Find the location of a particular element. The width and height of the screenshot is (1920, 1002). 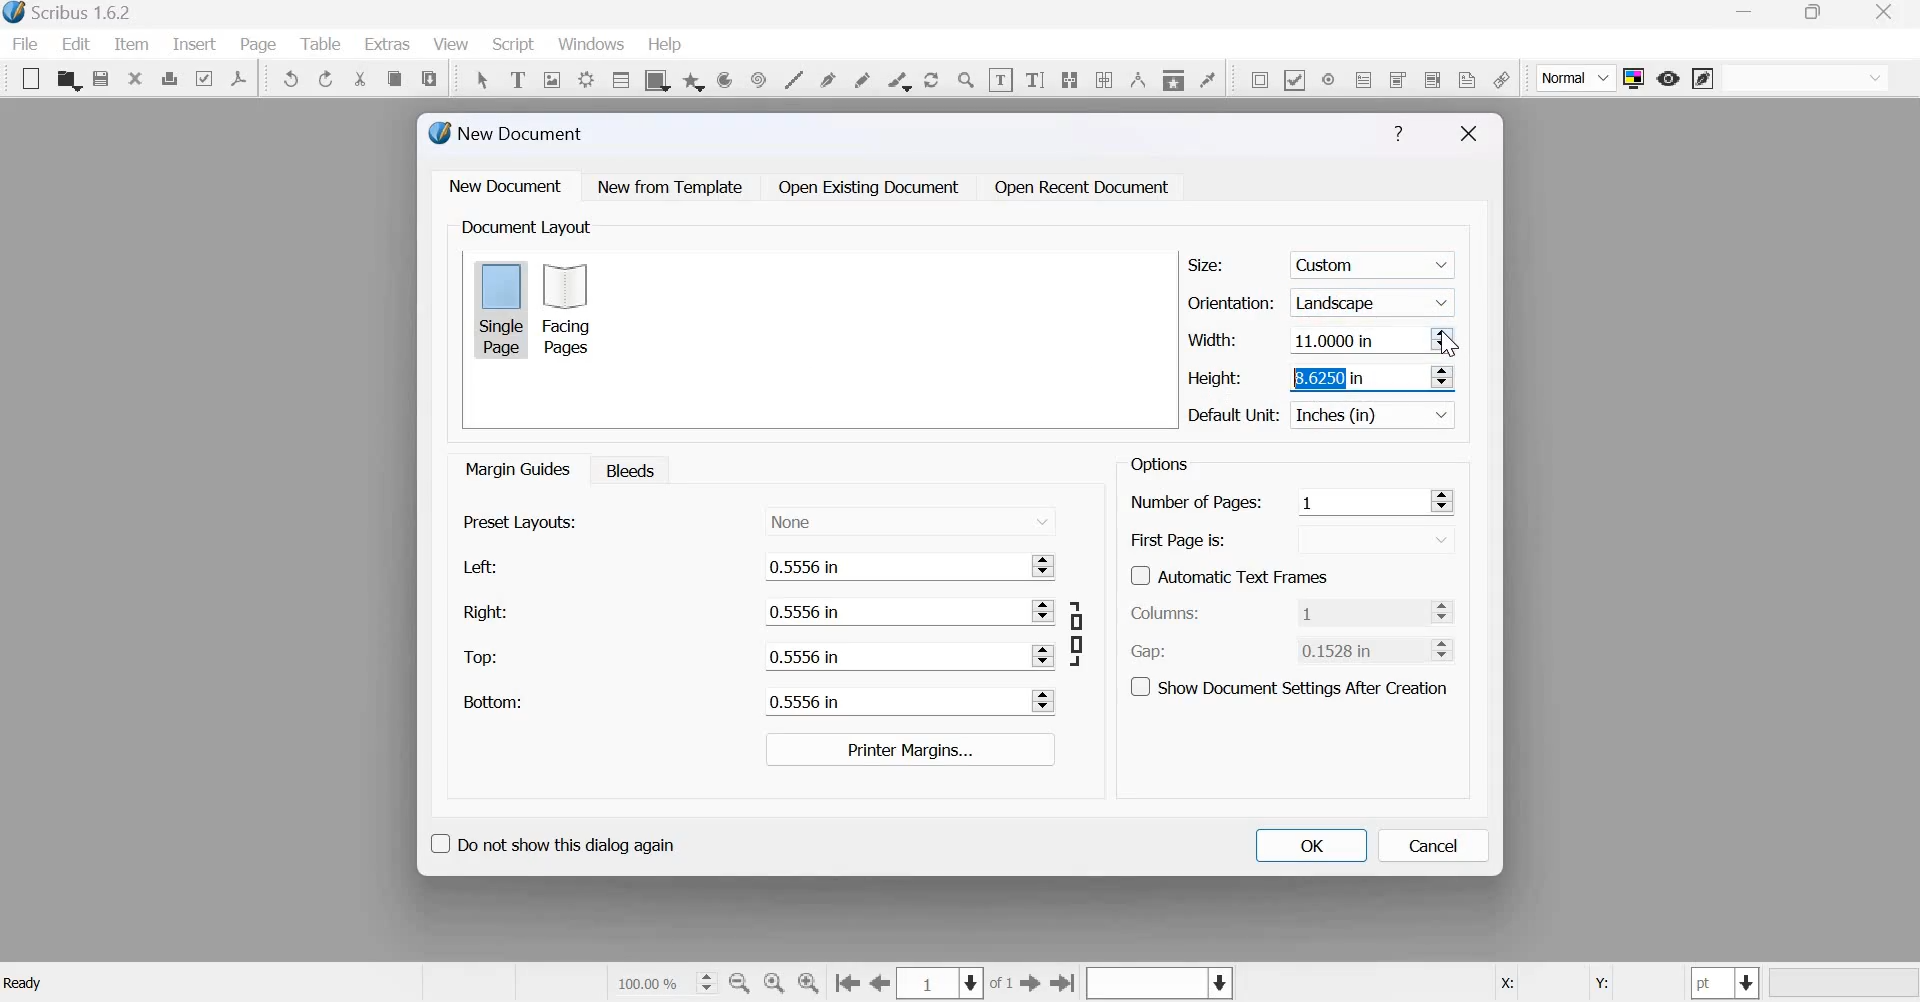

Image frame is located at coordinates (552, 78).